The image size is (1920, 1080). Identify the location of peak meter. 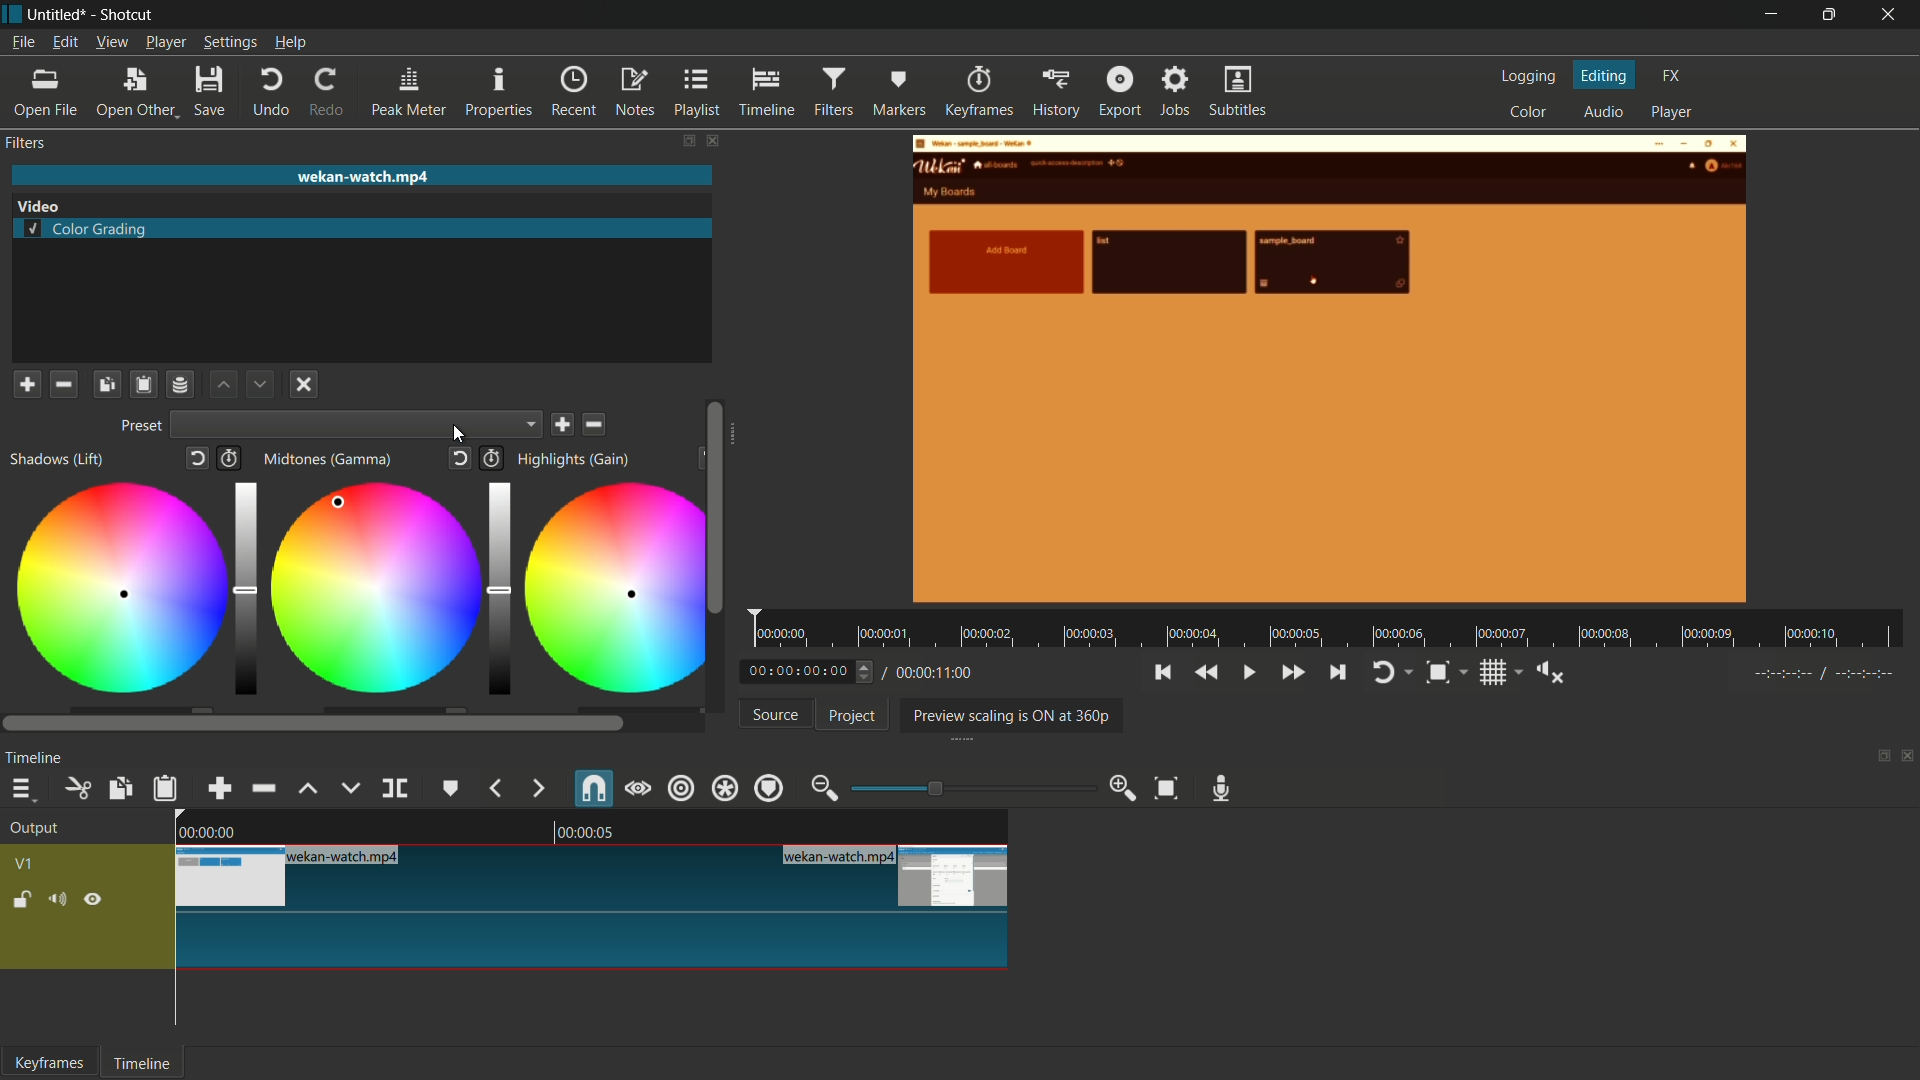
(411, 92).